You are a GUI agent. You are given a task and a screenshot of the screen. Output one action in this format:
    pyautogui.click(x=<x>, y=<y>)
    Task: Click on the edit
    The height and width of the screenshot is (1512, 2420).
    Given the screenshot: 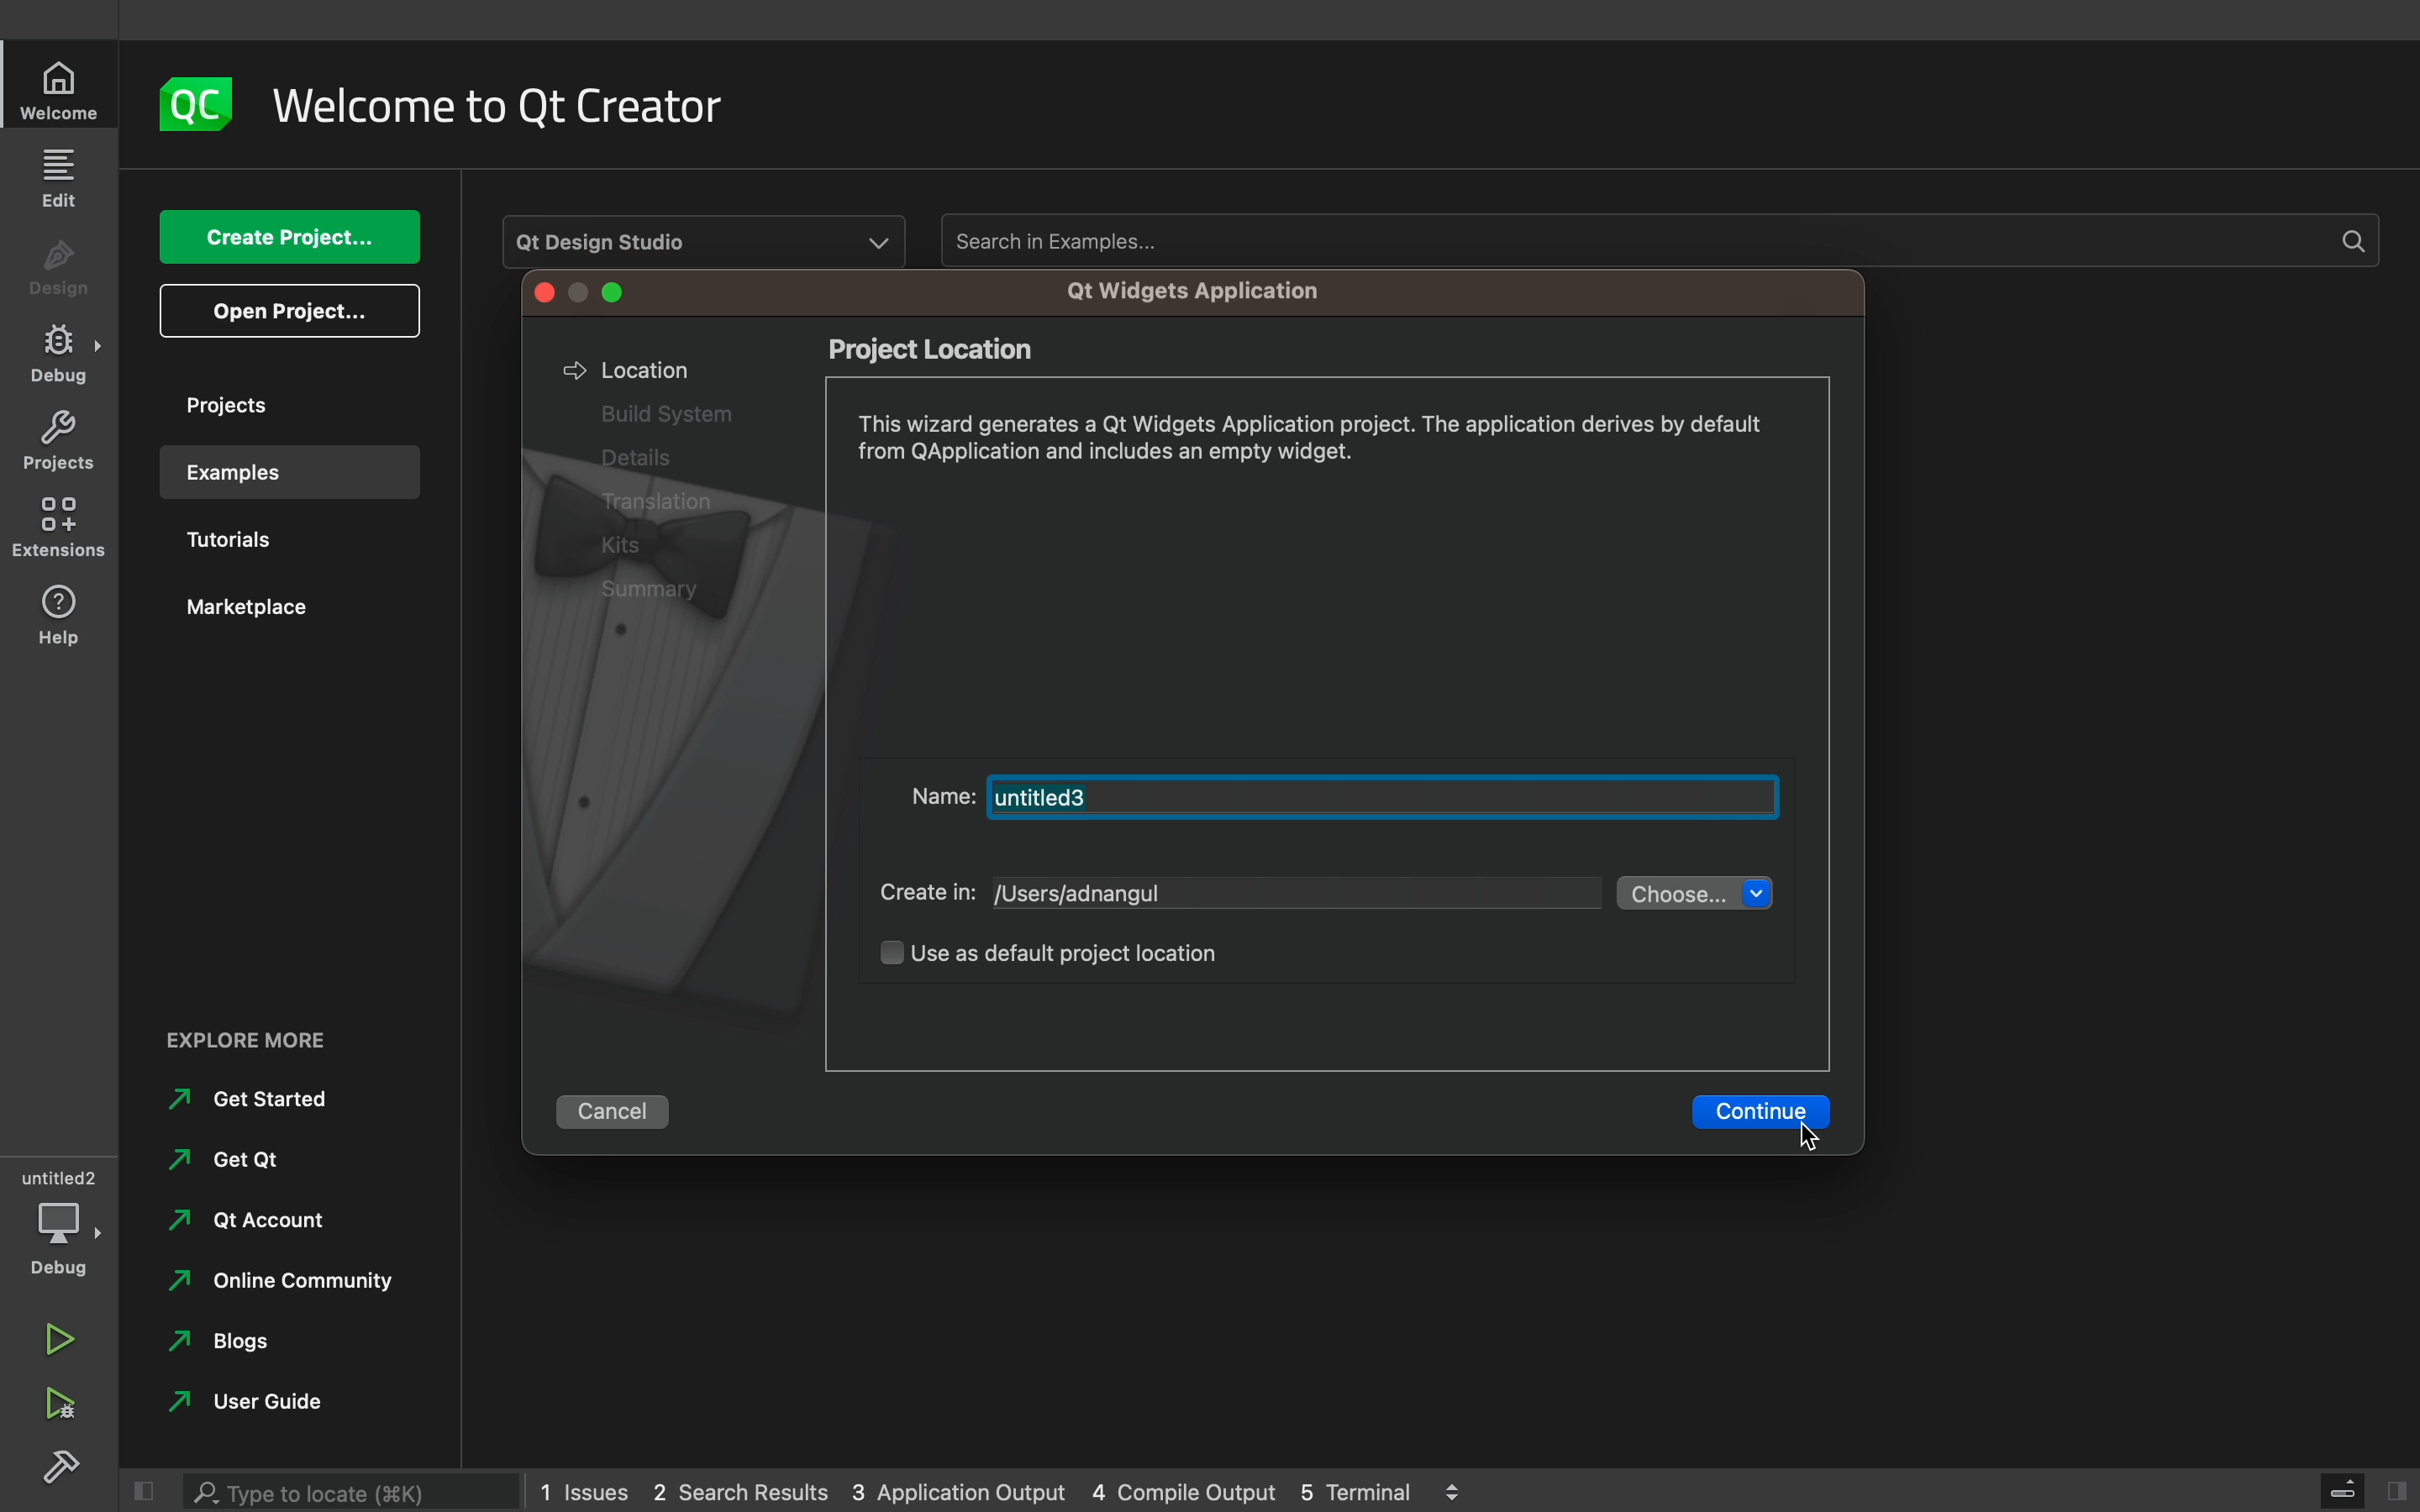 What is the action you would take?
    pyautogui.click(x=63, y=176)
    